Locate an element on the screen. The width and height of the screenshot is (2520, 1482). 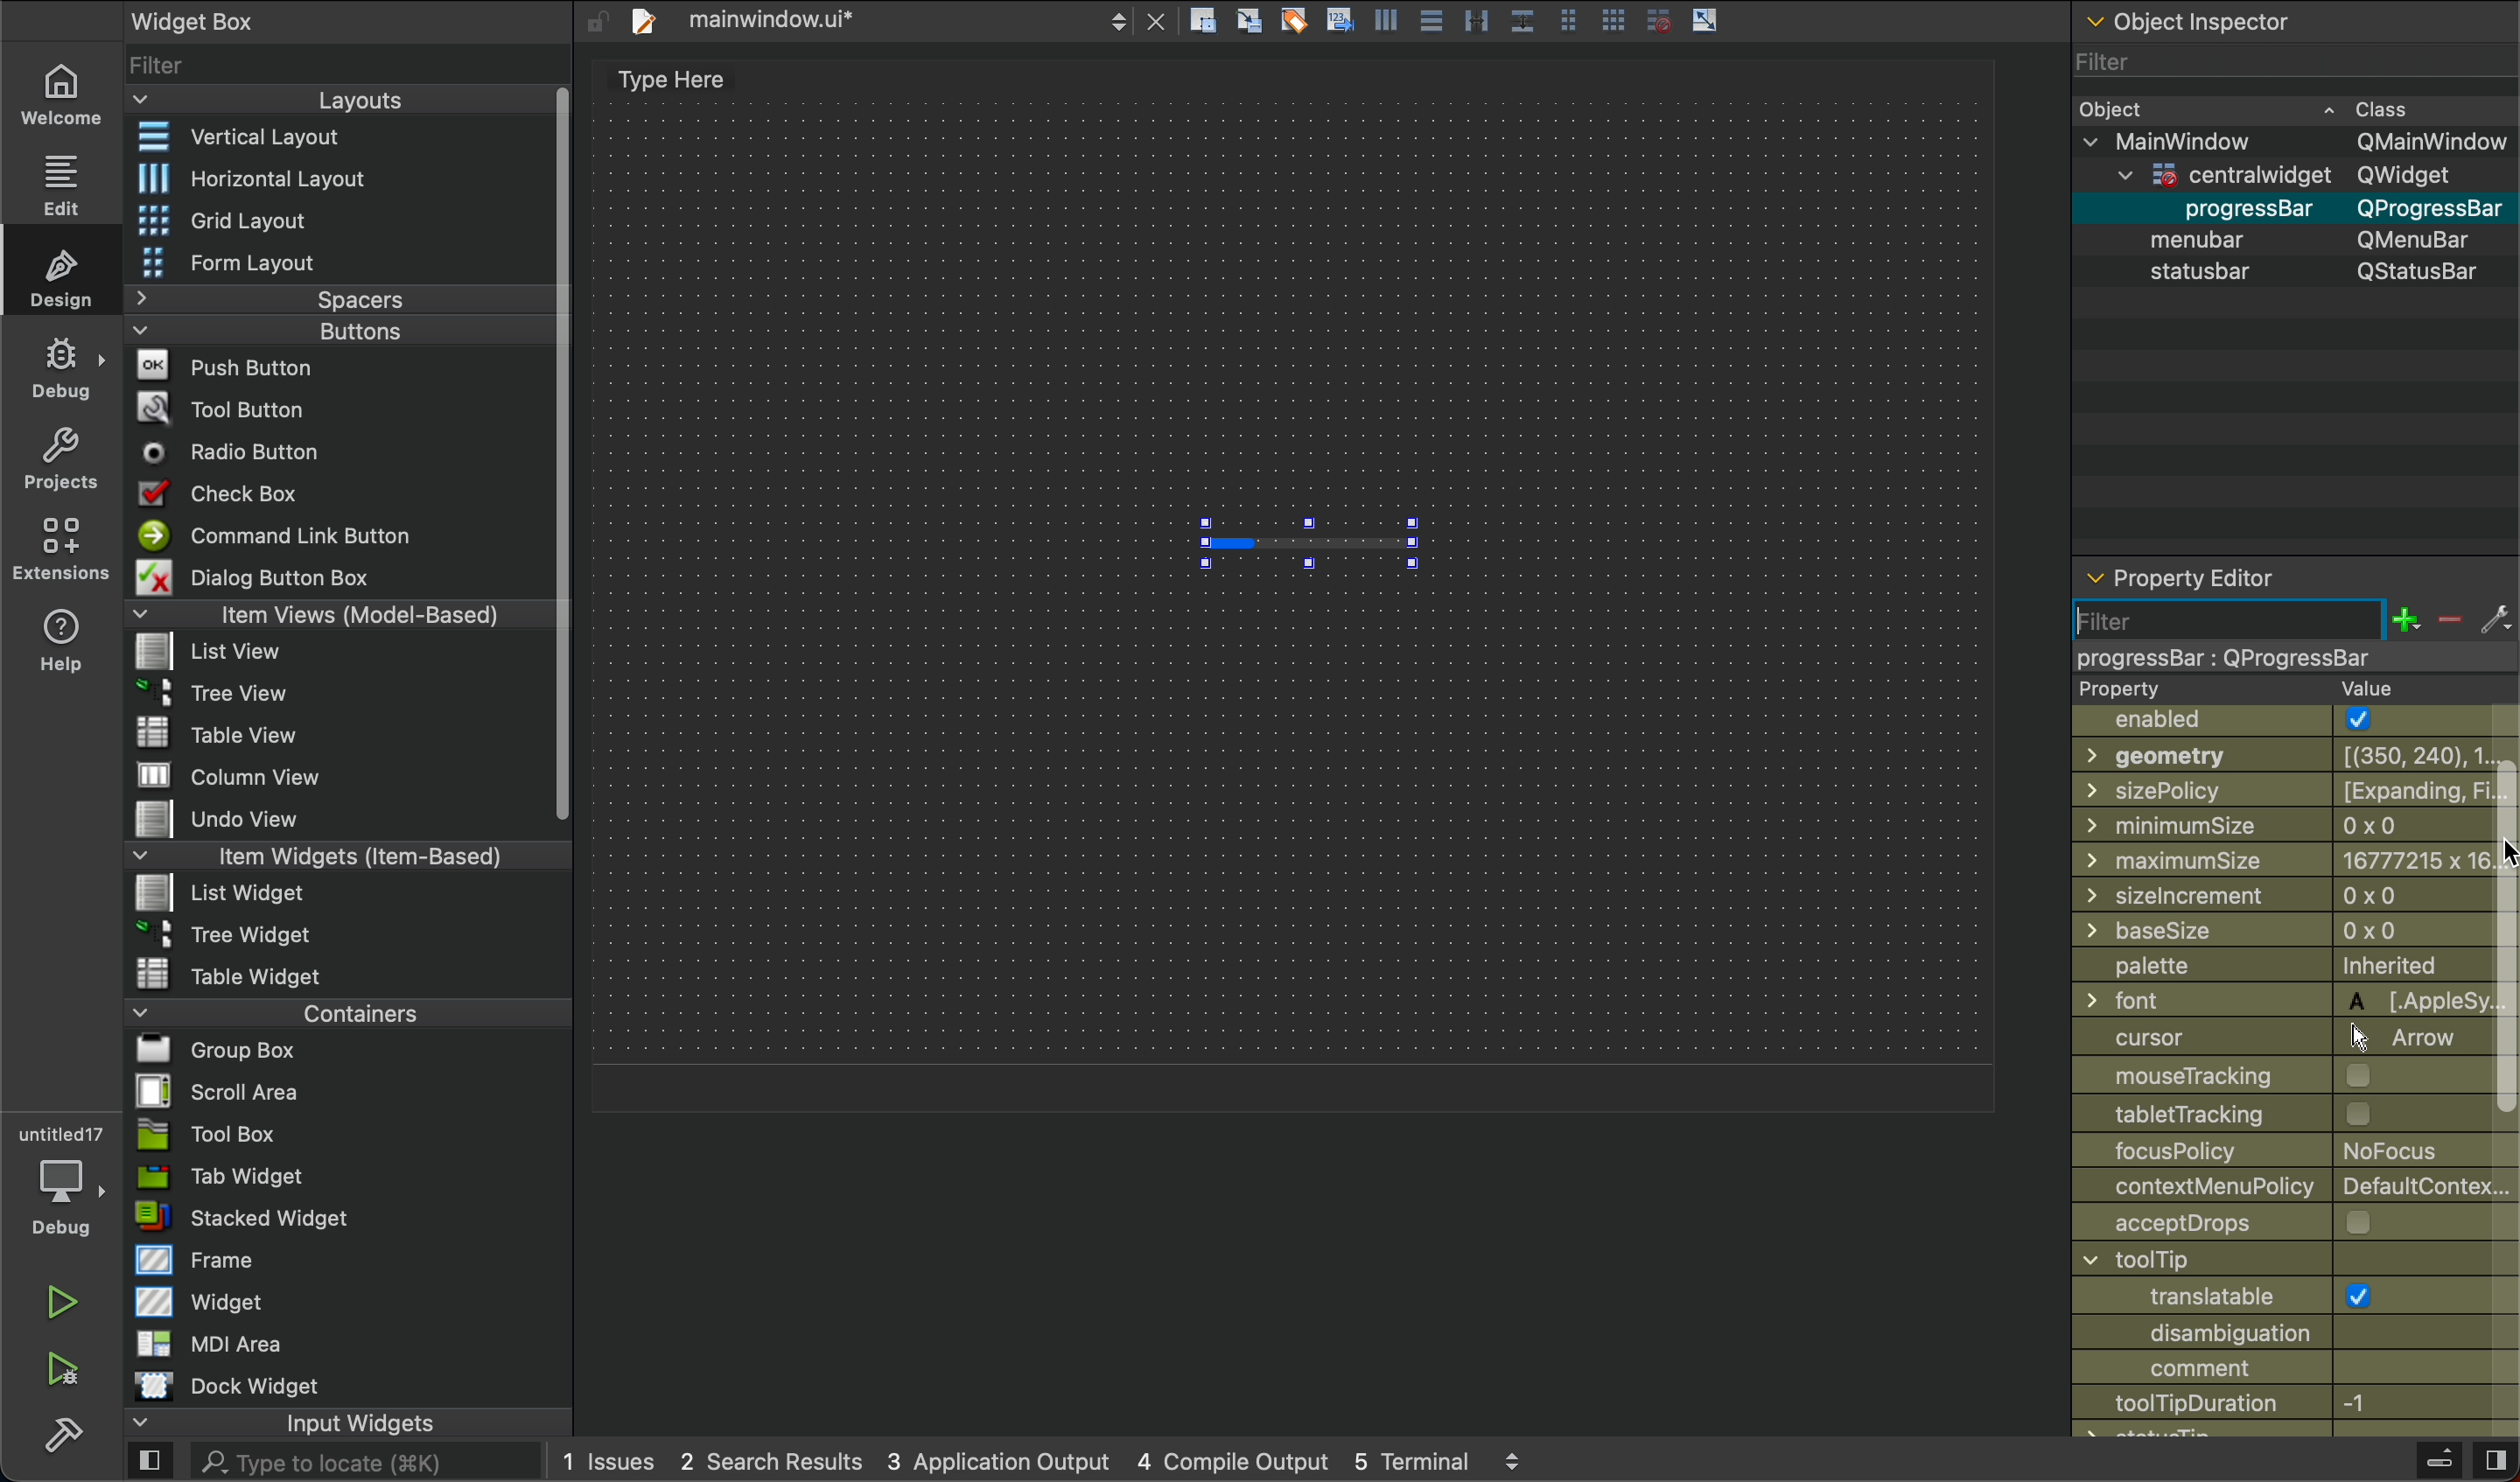
Stack Widget is located at coordinates (312, 1218).